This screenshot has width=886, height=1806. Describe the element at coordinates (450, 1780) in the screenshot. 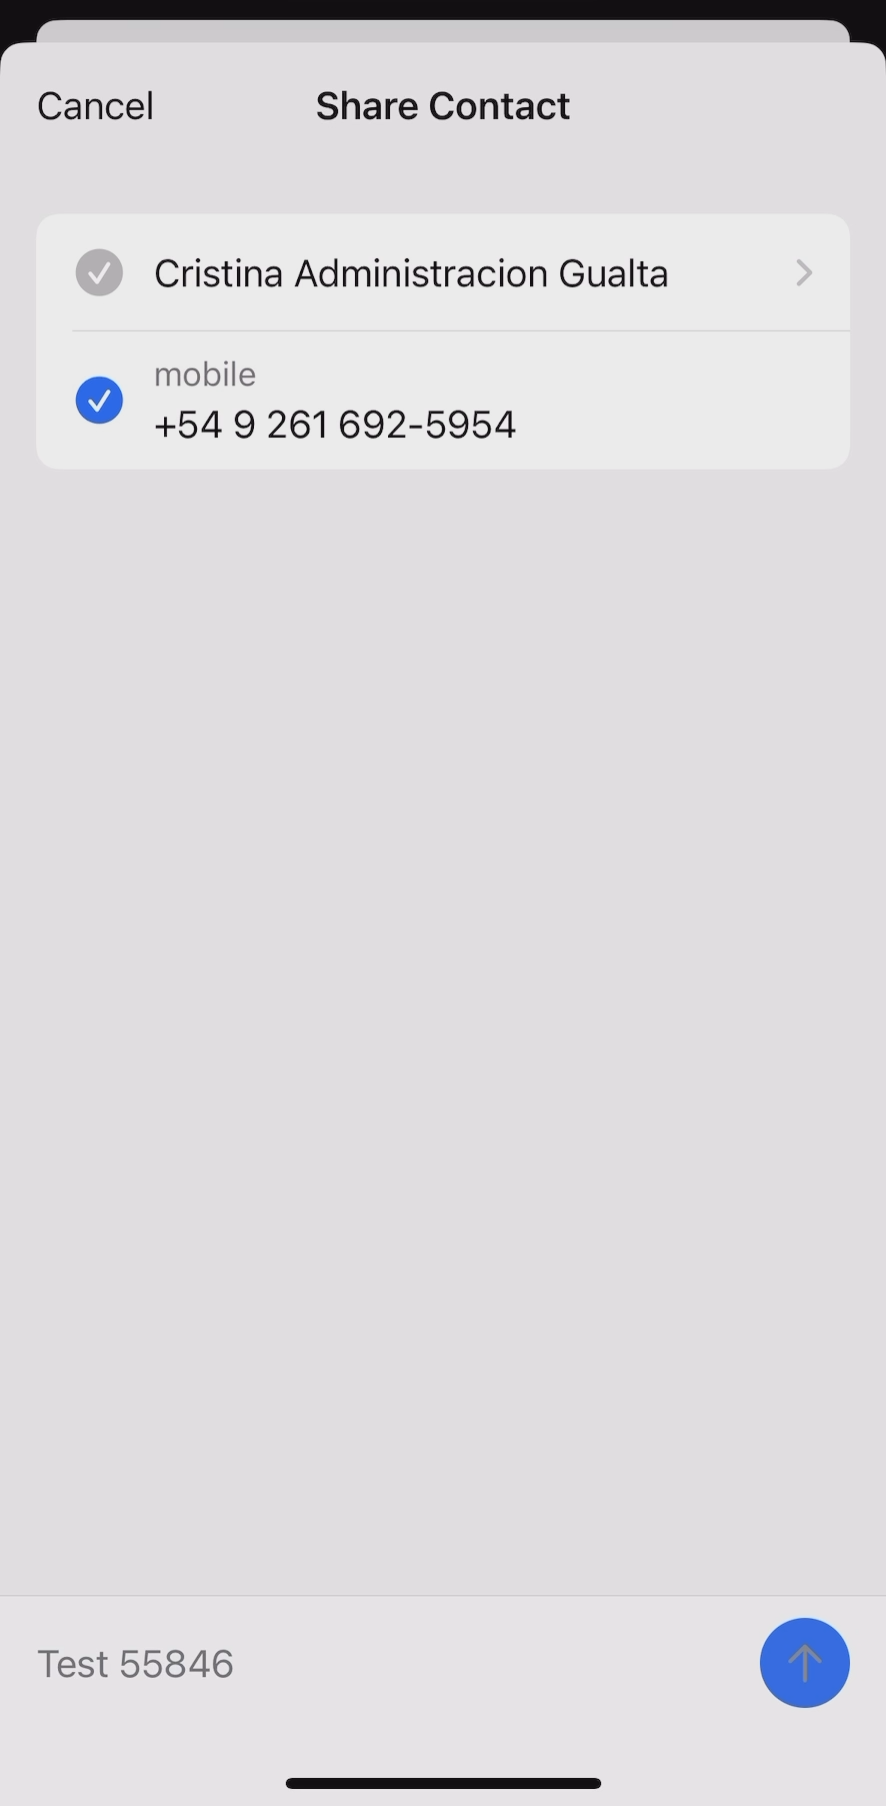

I see `bar` at that location.